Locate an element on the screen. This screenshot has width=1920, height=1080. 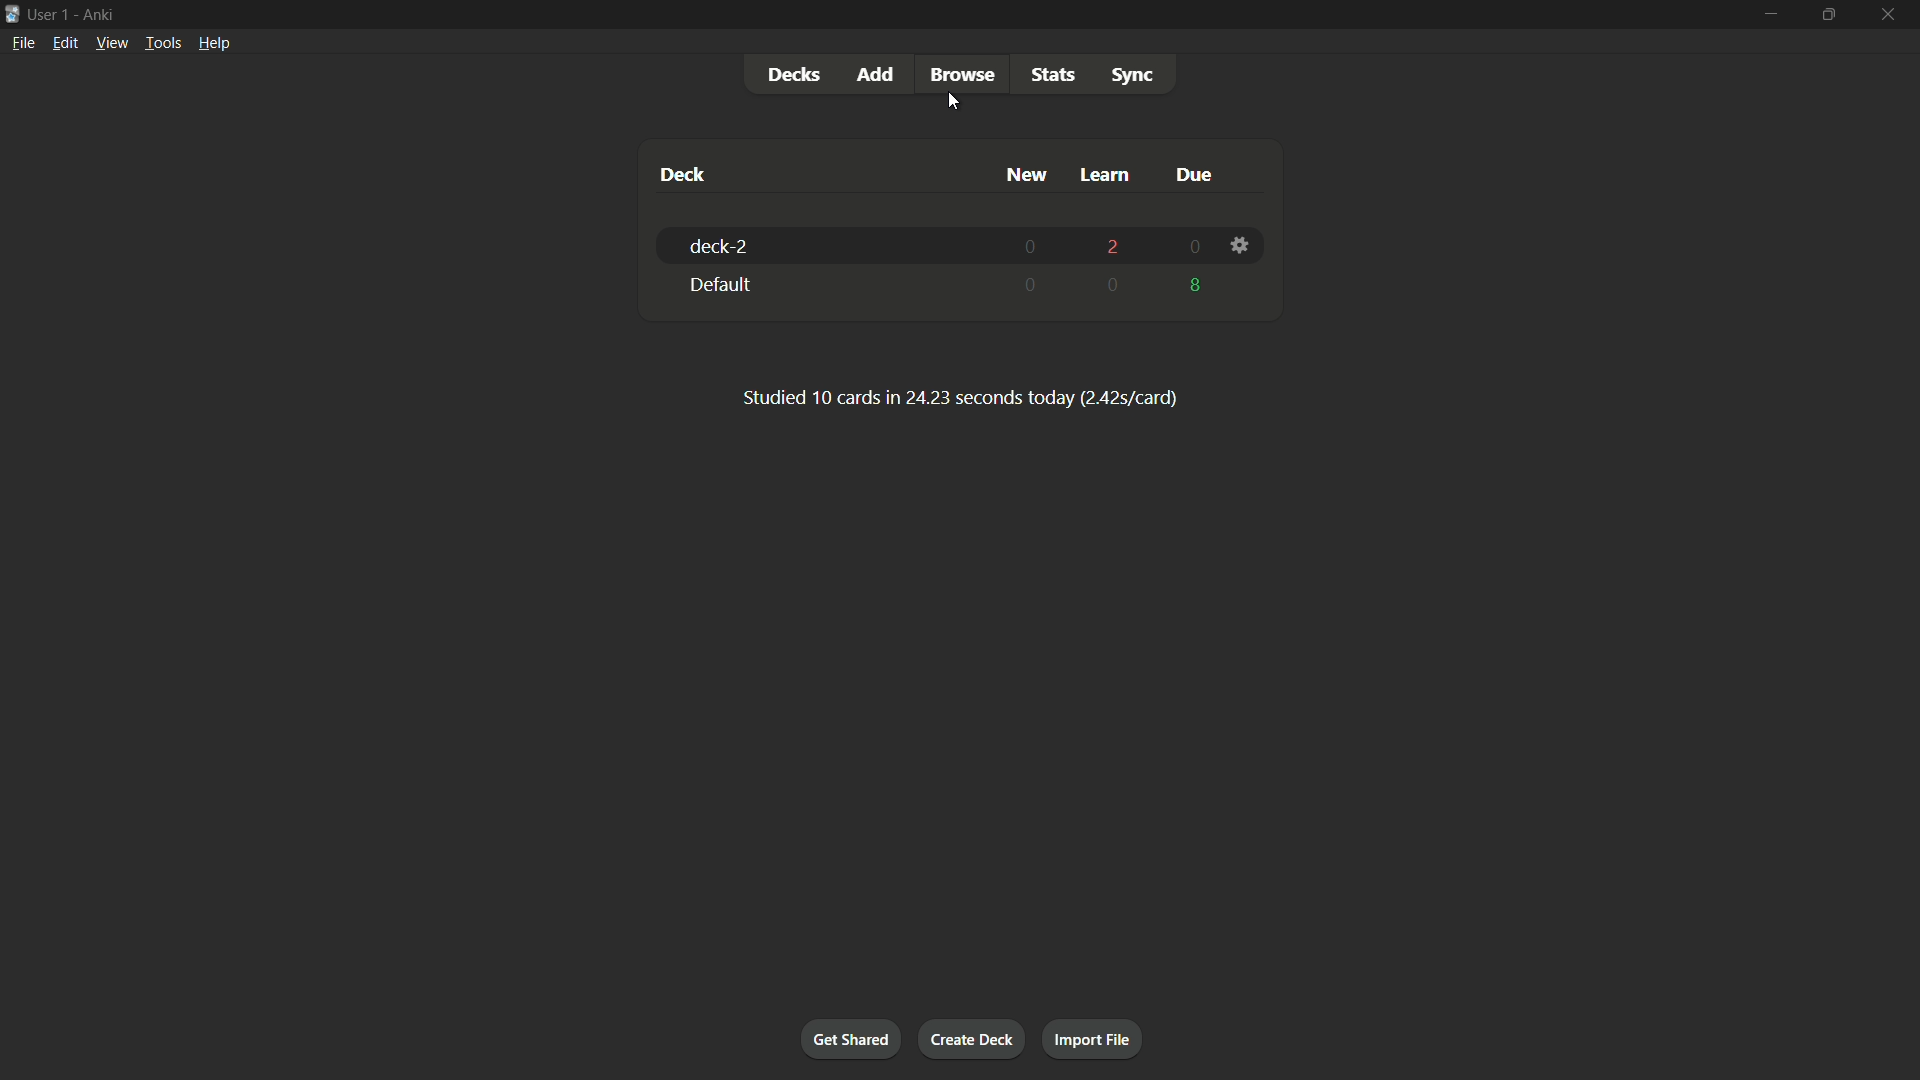
minimize is located at coordinates (1767, 15).